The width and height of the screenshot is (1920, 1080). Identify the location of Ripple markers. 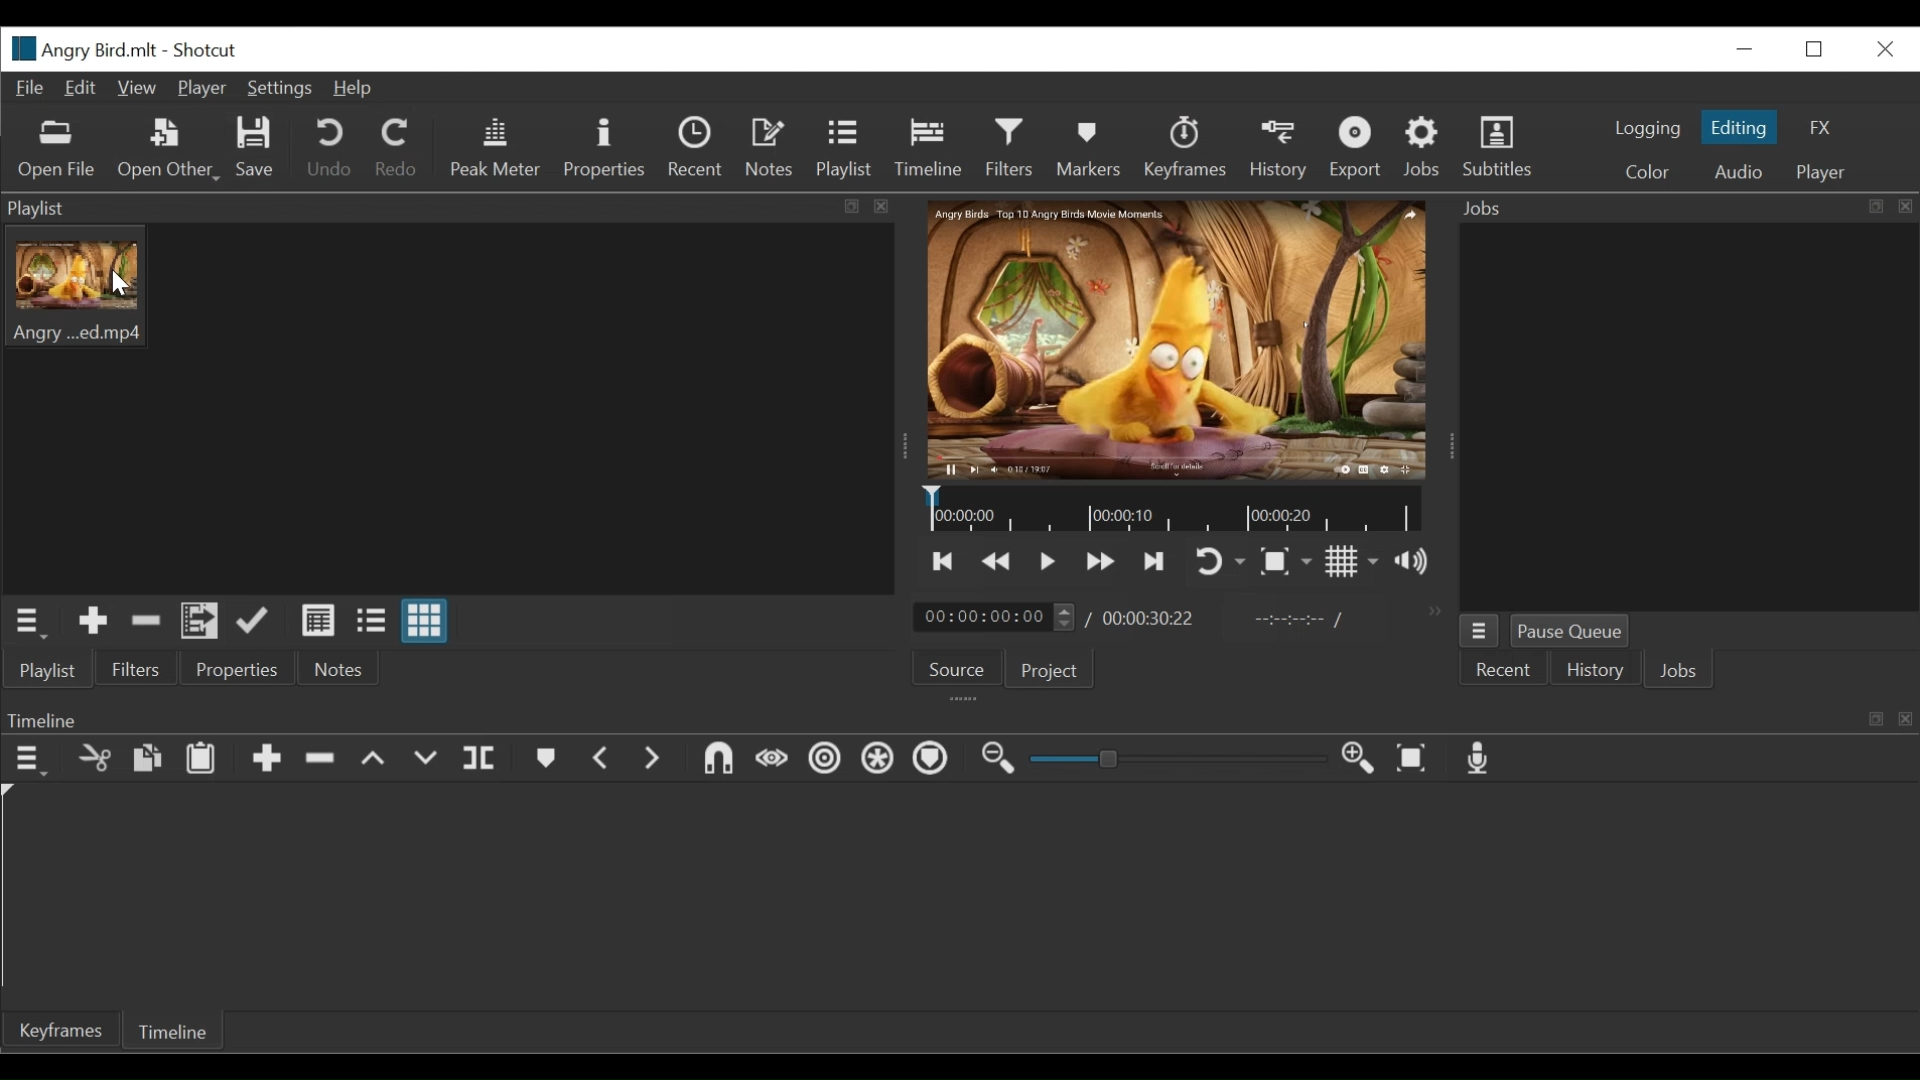
(934, 760).